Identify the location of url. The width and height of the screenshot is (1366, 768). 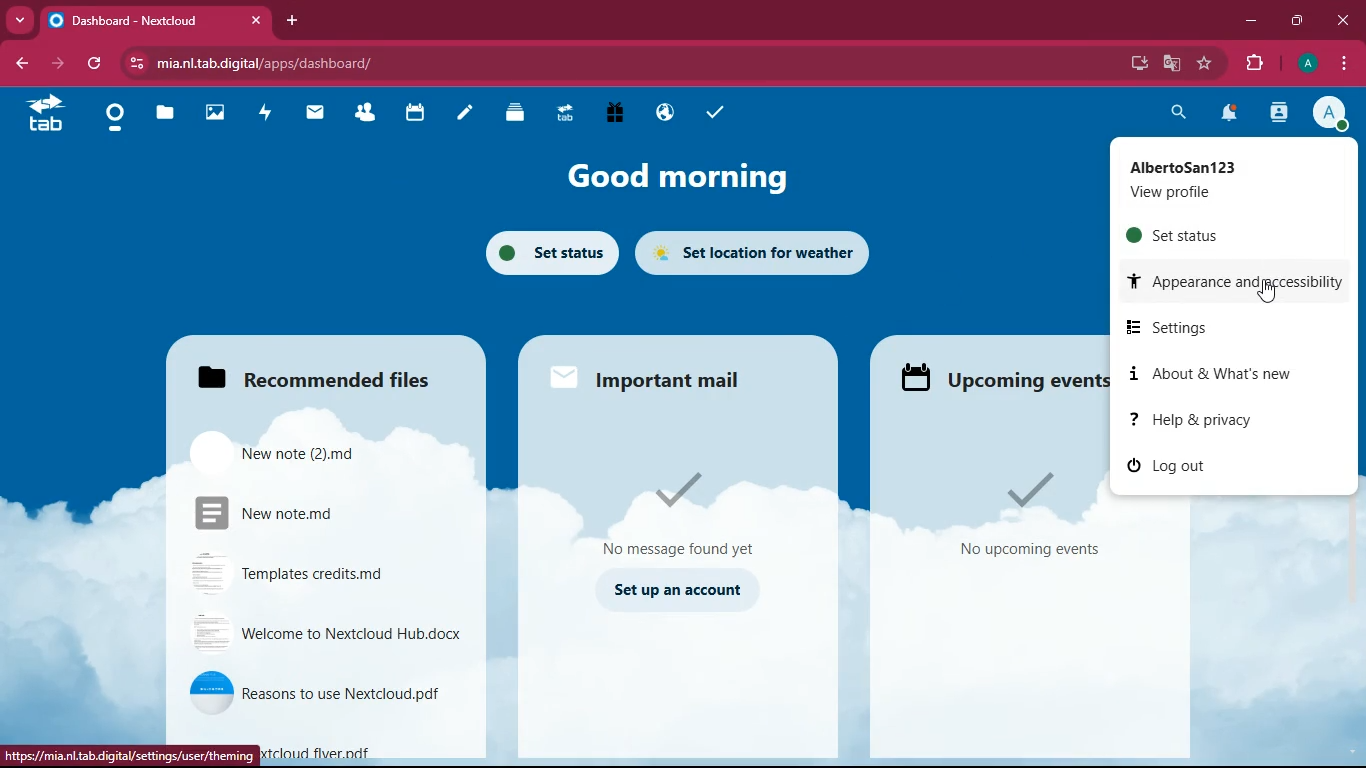
(134, 754).